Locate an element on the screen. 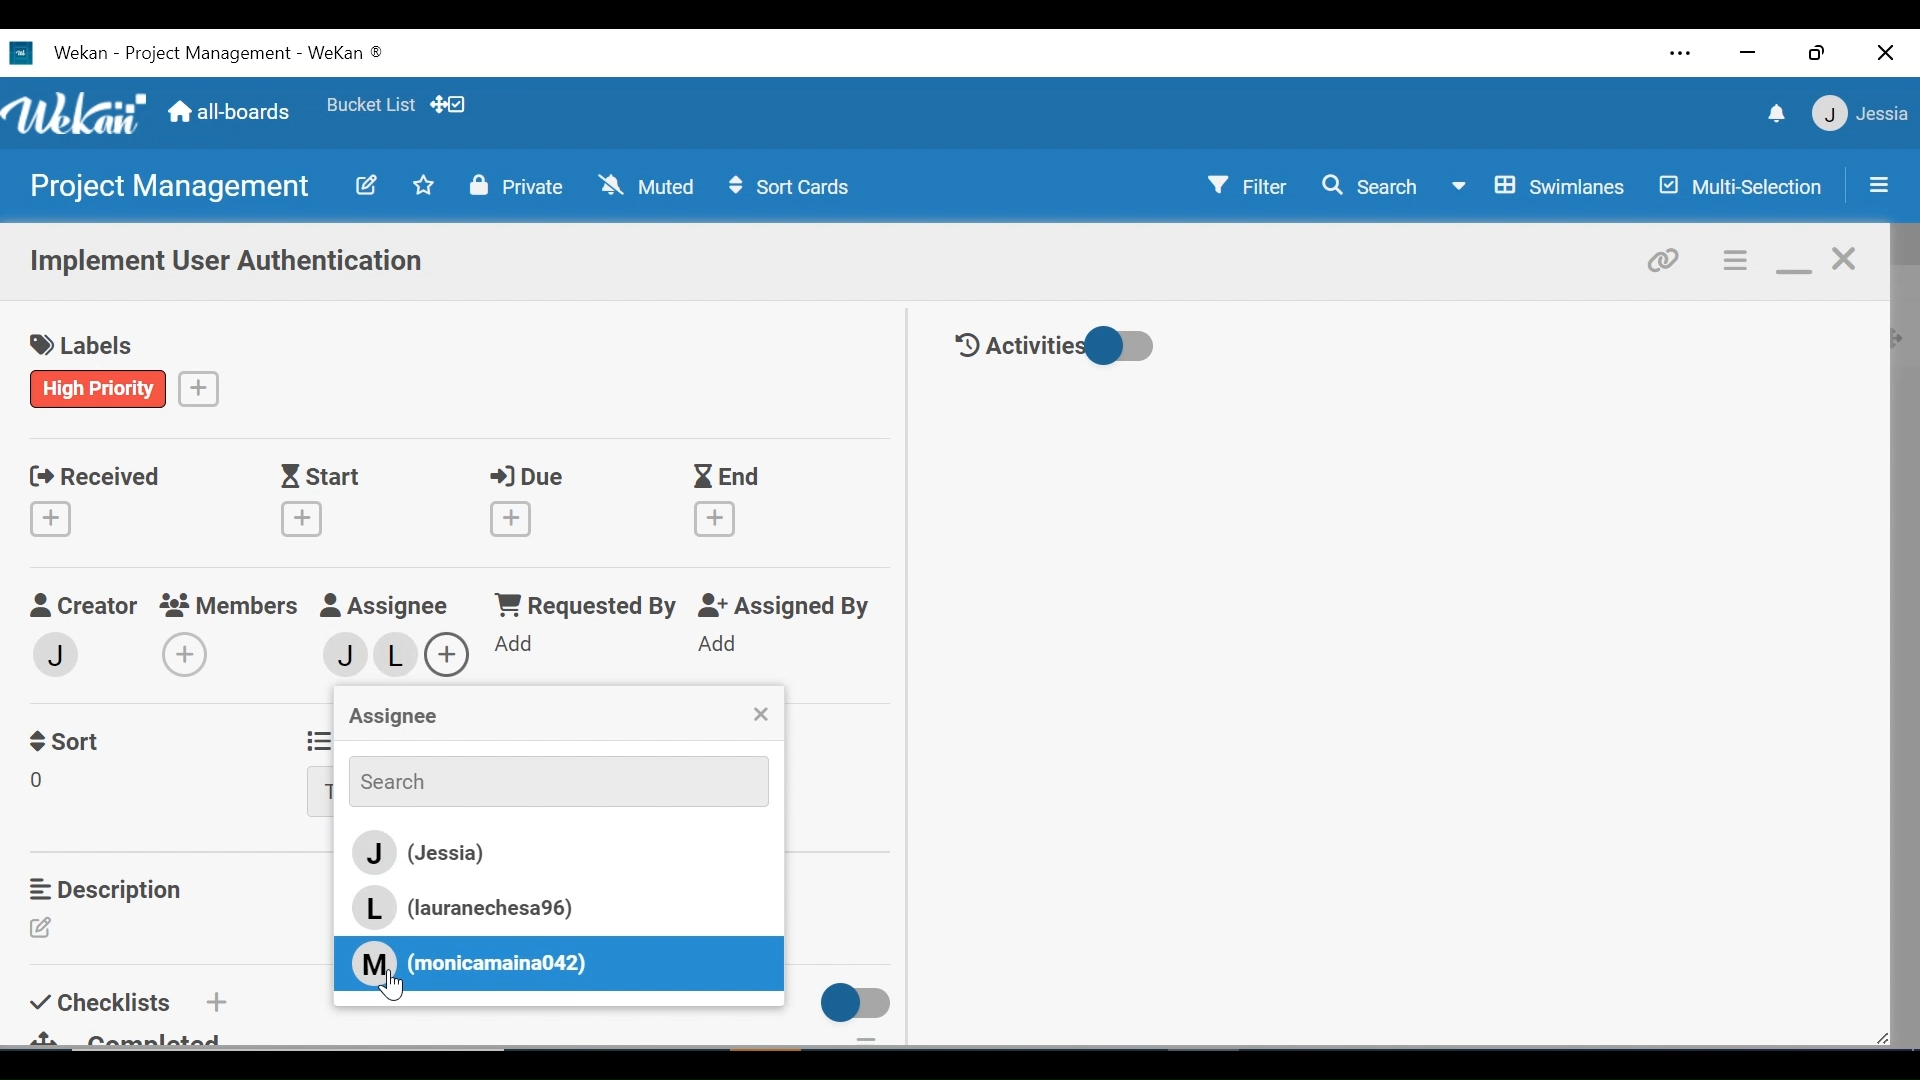 The width and height of the screenshot is (1920, 1080). Wekan logo is located at coordinates (79, 116).